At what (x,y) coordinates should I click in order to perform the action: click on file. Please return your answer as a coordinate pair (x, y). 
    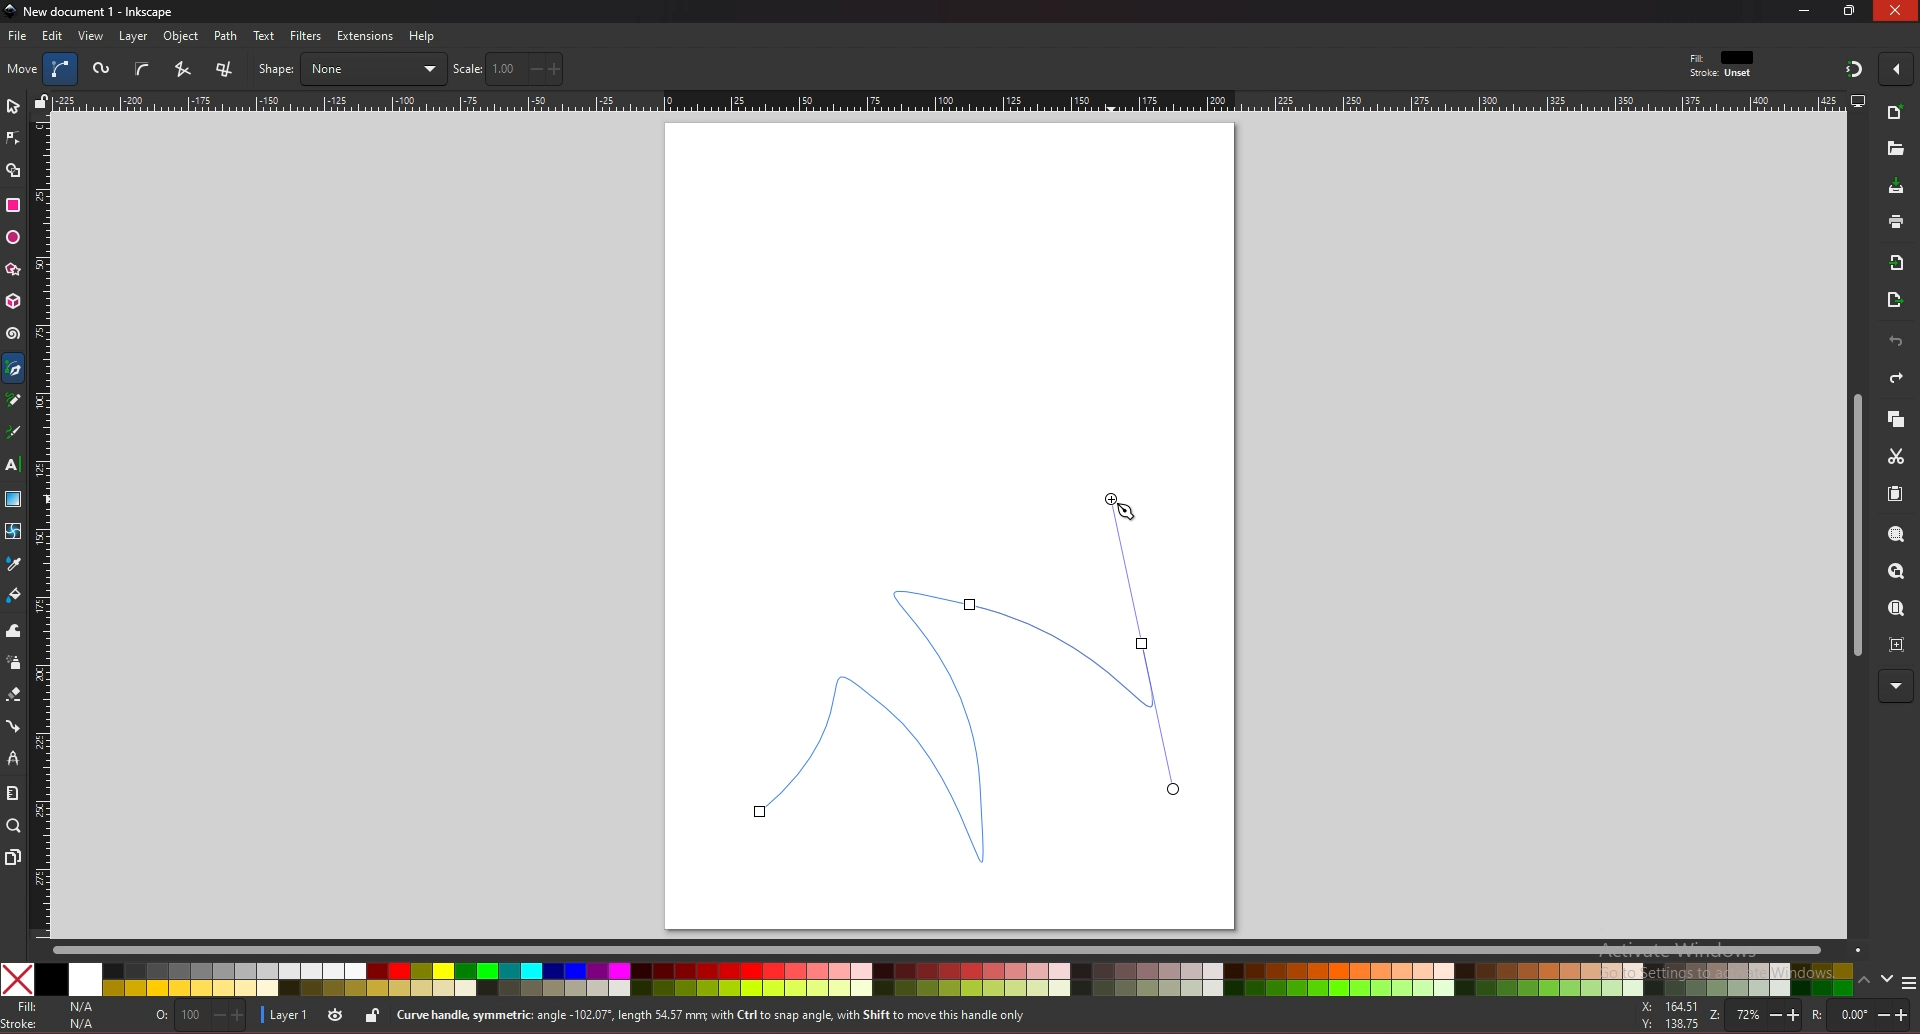
    Looking at the image, I should click on (17, 36).